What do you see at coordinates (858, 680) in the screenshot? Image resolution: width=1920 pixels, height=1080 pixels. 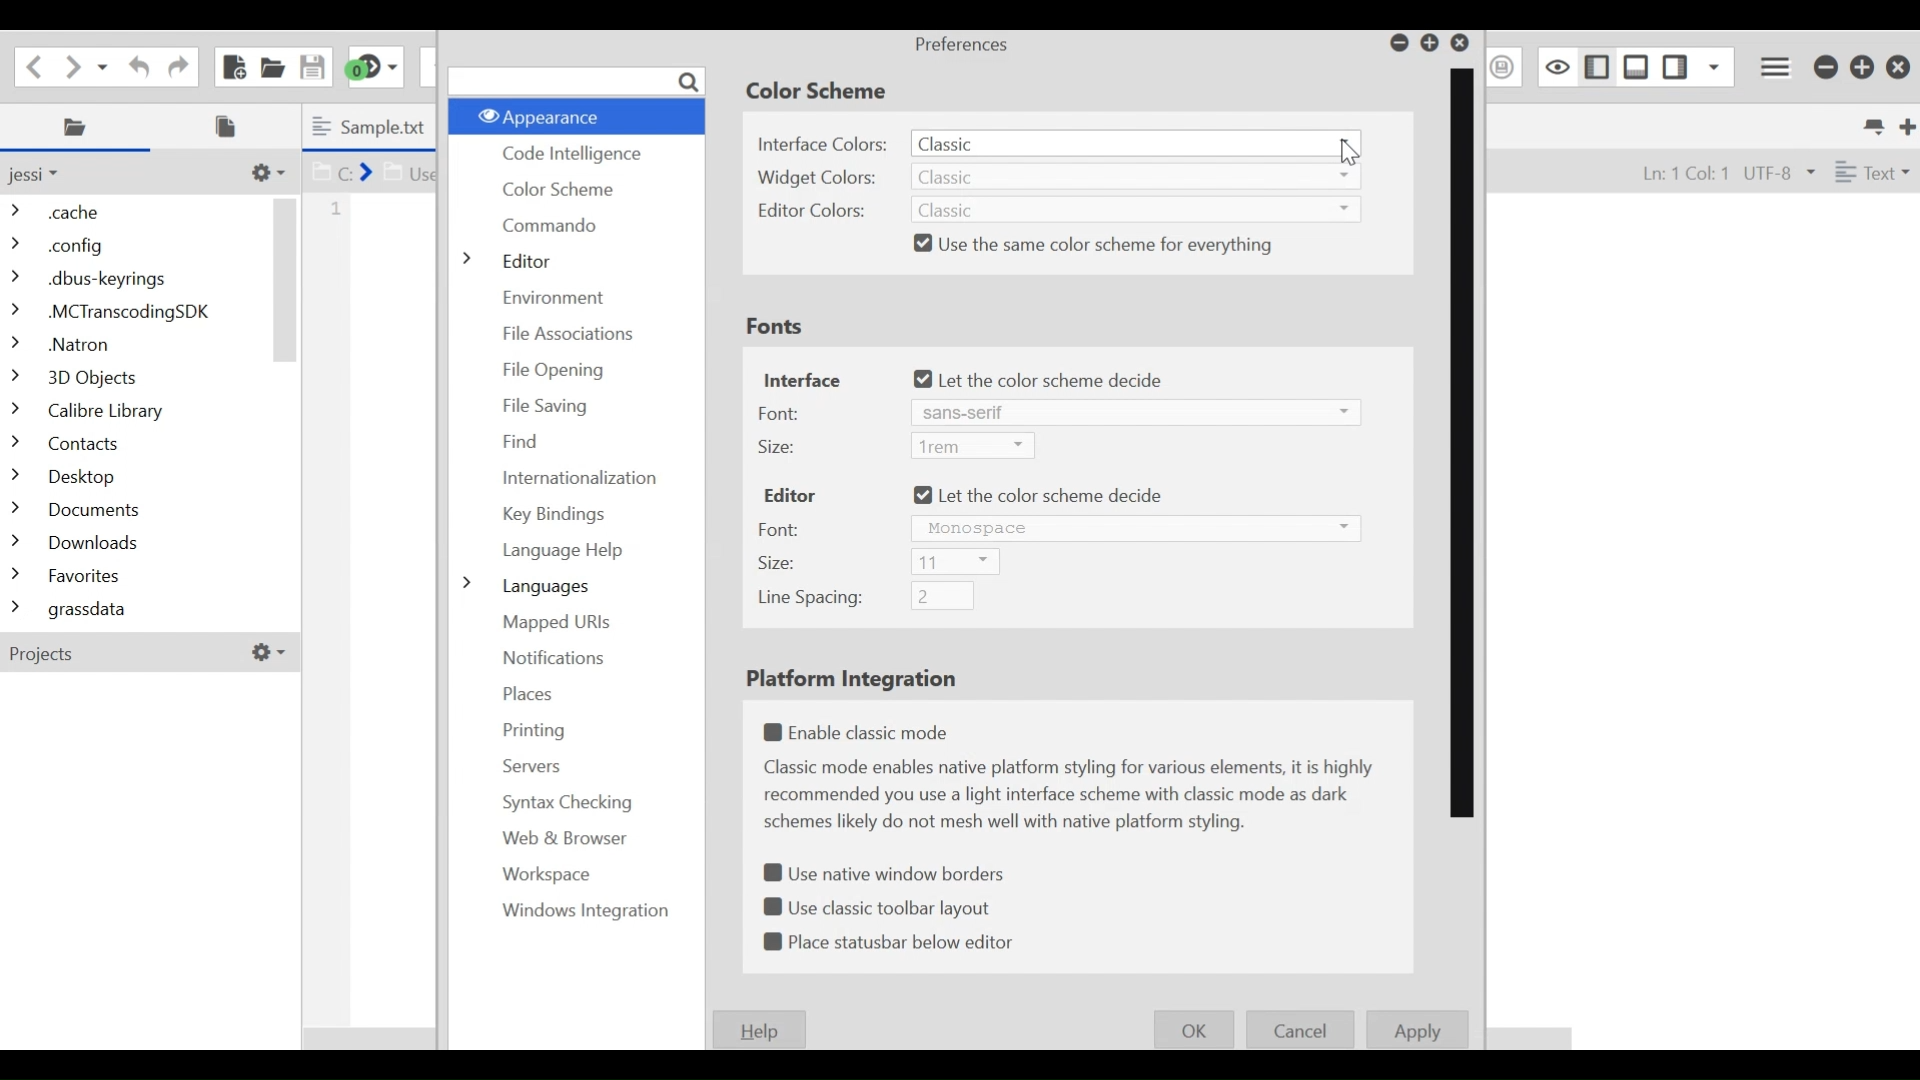 I see `Platform Intergration` at bounding box center [858, 680].